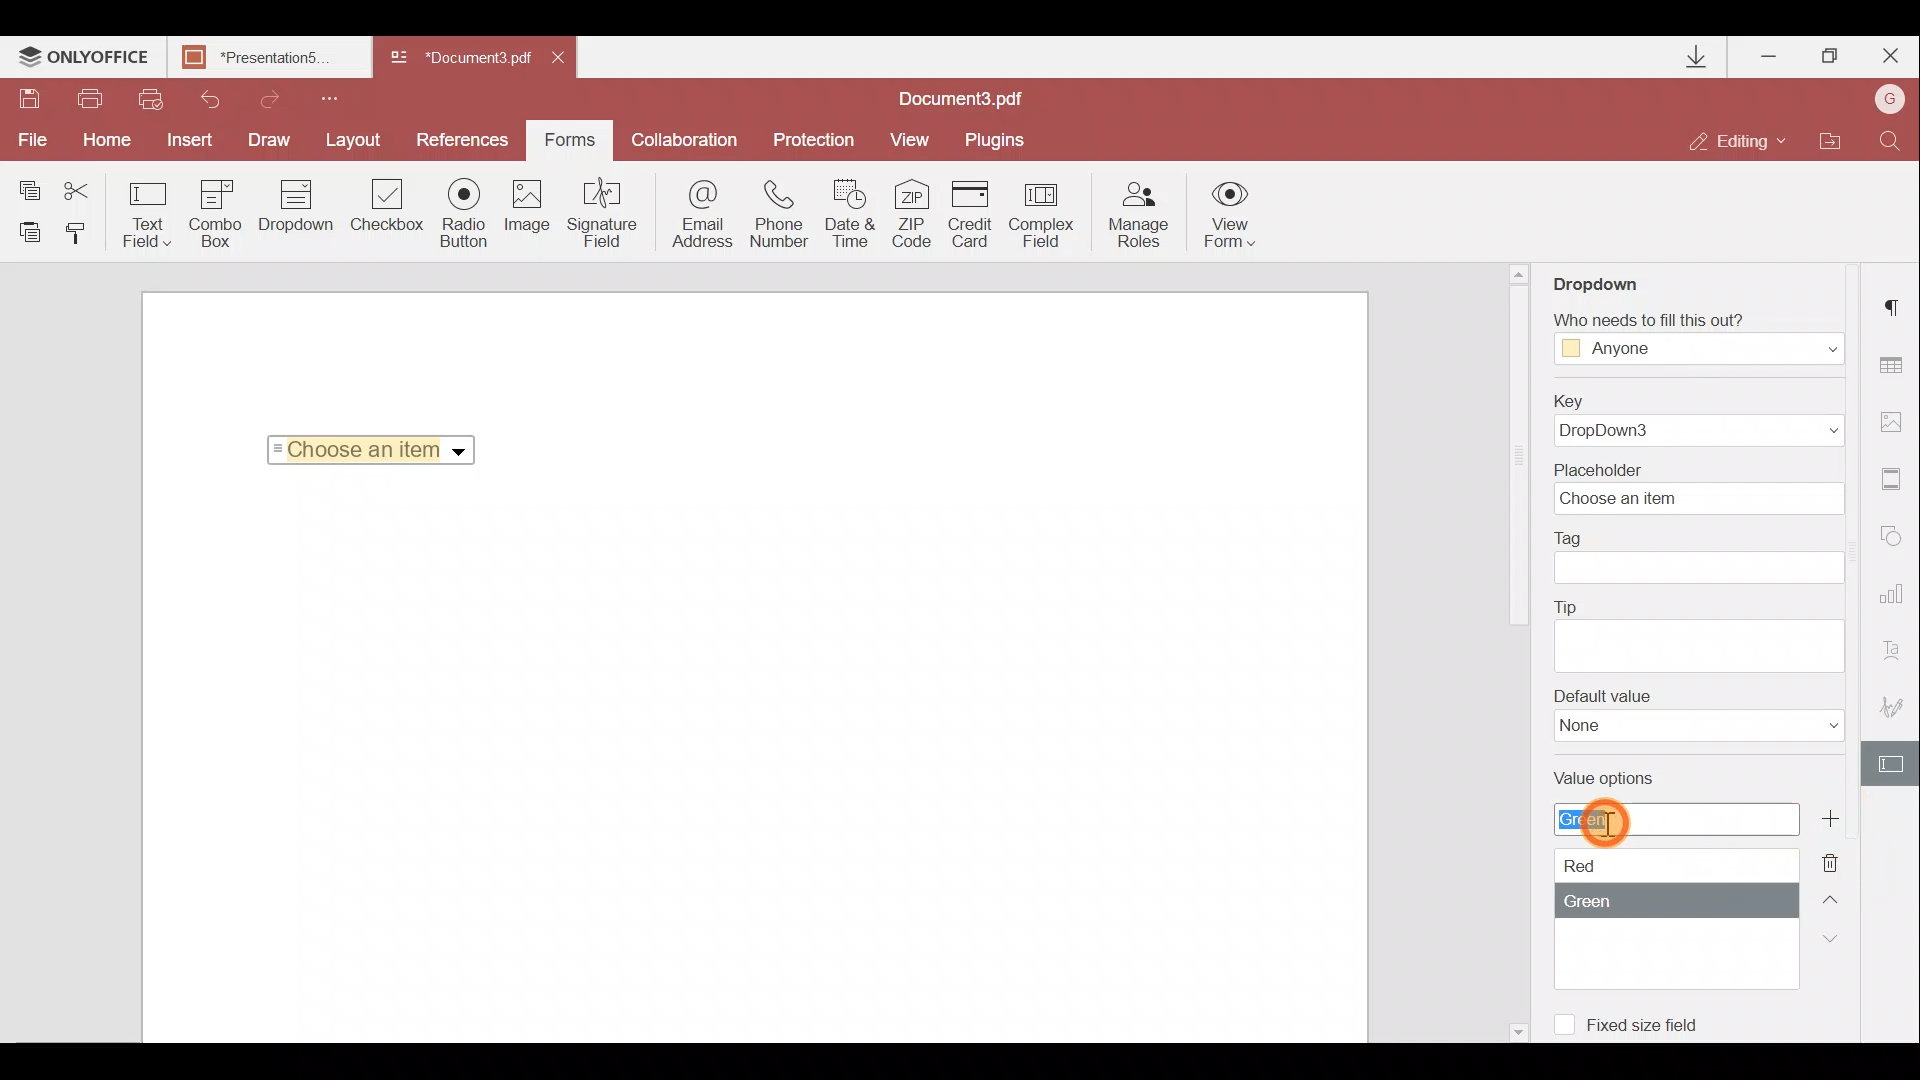 Image resolution: width=1920 pixels, height=1080 pixels. I want to click on Scroll up, so click(1520, 273).